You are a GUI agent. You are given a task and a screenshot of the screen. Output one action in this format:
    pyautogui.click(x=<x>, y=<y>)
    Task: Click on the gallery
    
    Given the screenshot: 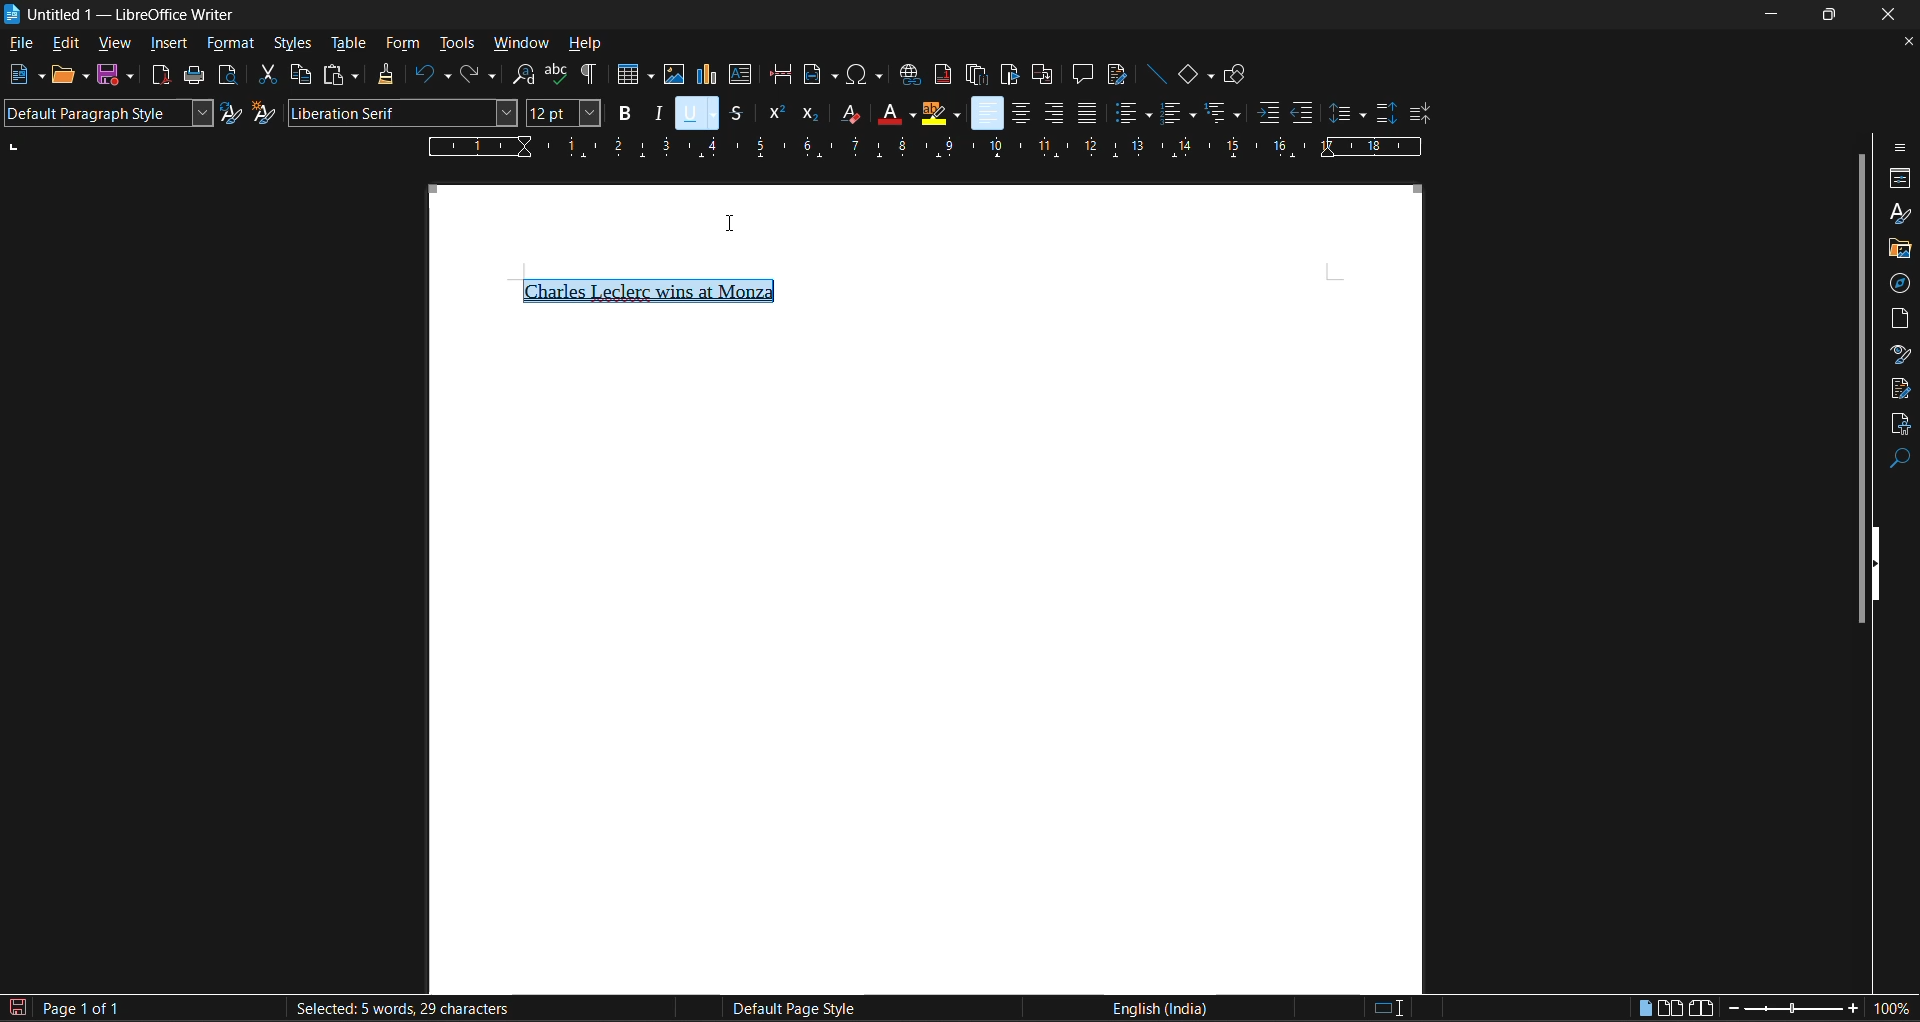 What is the action you would take?
    pyautogui.click(x=1898, y=250)
    